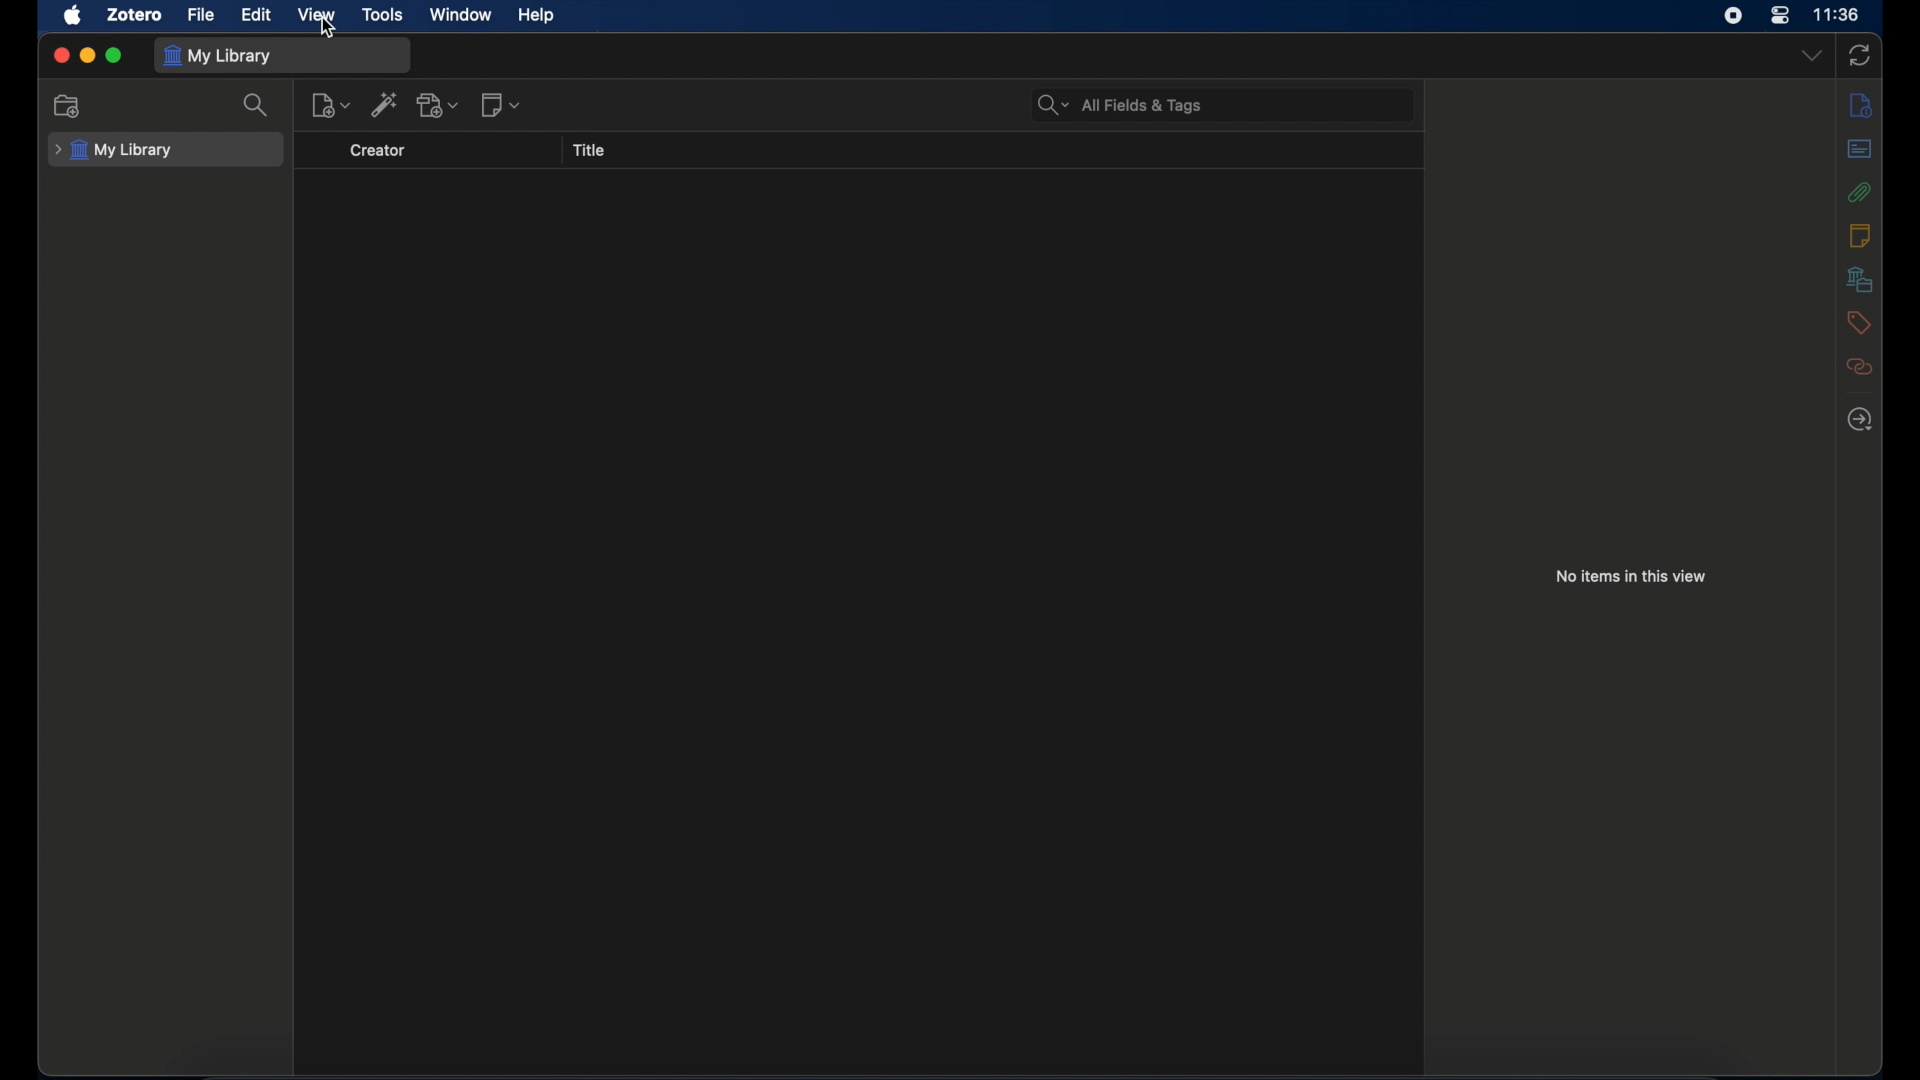 The width and height of the screenshot is (1920, 1080). What do you see at coordinates (1838, 15) in the screenshot?
I see `time` at bounding box center [1838, 15].